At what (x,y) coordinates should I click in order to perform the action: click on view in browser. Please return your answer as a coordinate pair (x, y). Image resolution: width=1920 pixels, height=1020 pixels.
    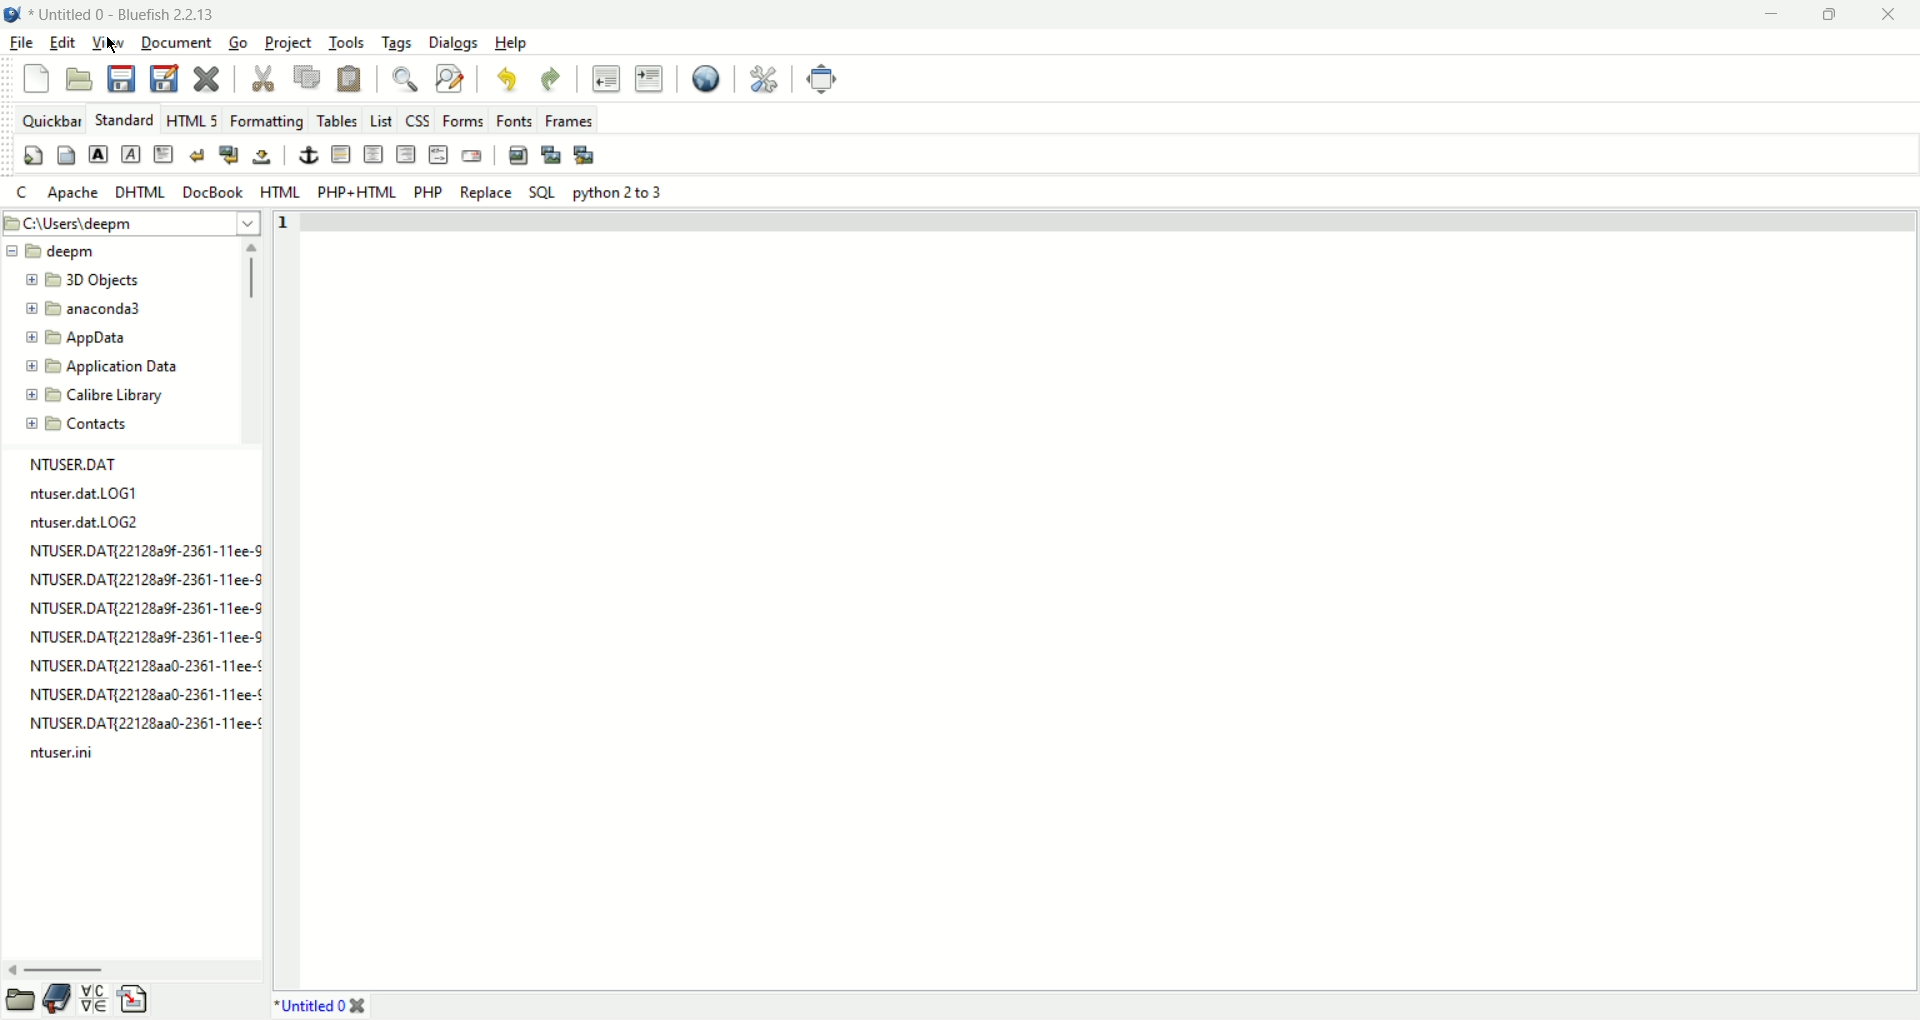
    Looking at the image, I should click on (704, 78).